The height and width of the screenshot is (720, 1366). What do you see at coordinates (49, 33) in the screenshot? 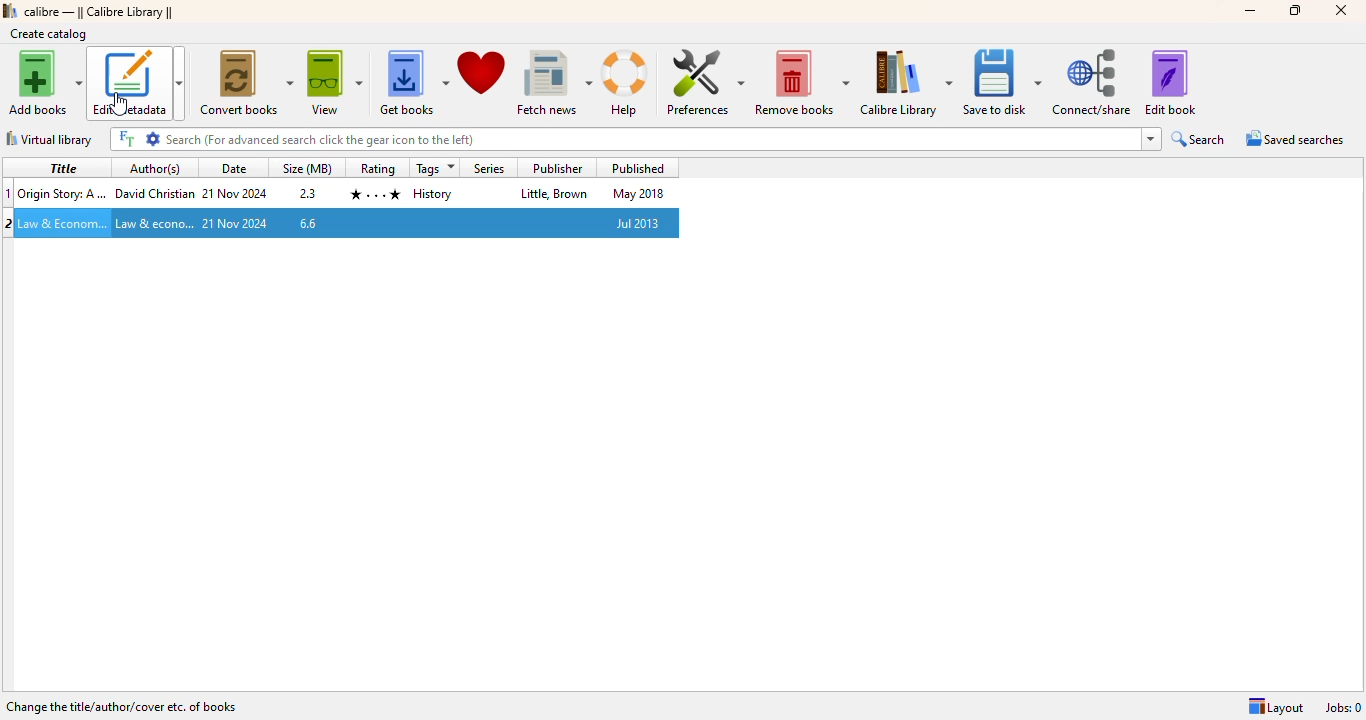
I see `create catalog` at bounding box center [49, 33].